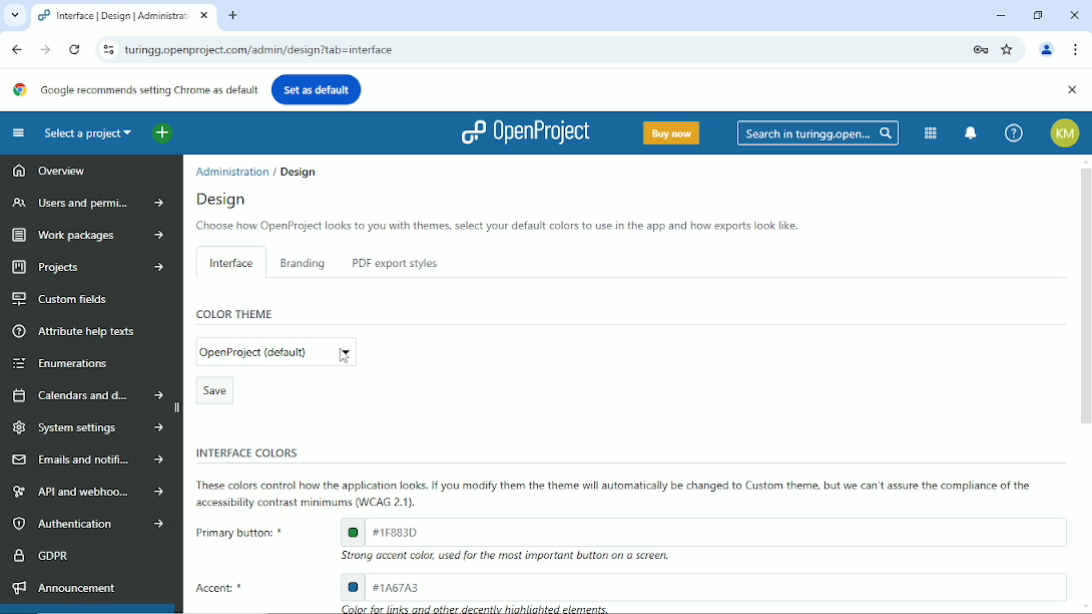  Describe the element at coordinates (515, 557) in the screenshot. I see `EE Strong accent color, used for the mast important button on a screen.` at that location.